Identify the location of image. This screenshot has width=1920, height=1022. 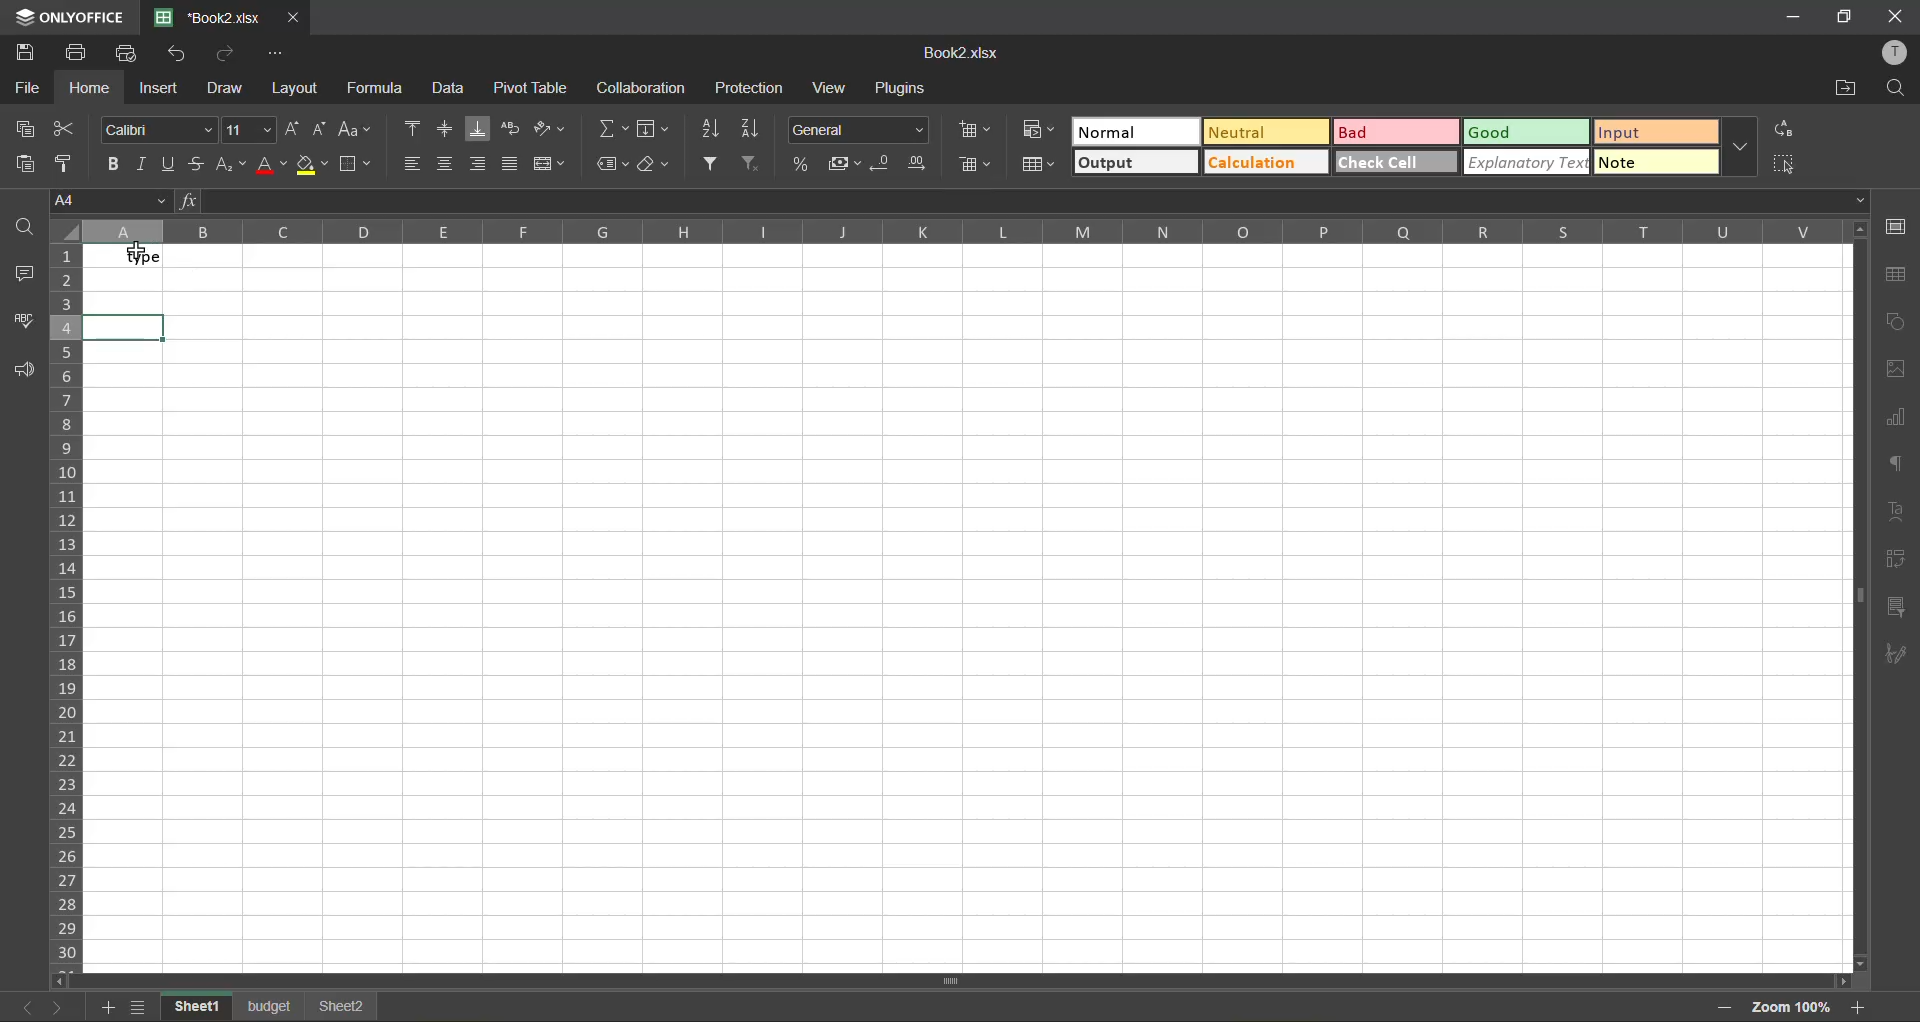
(1896, 369).